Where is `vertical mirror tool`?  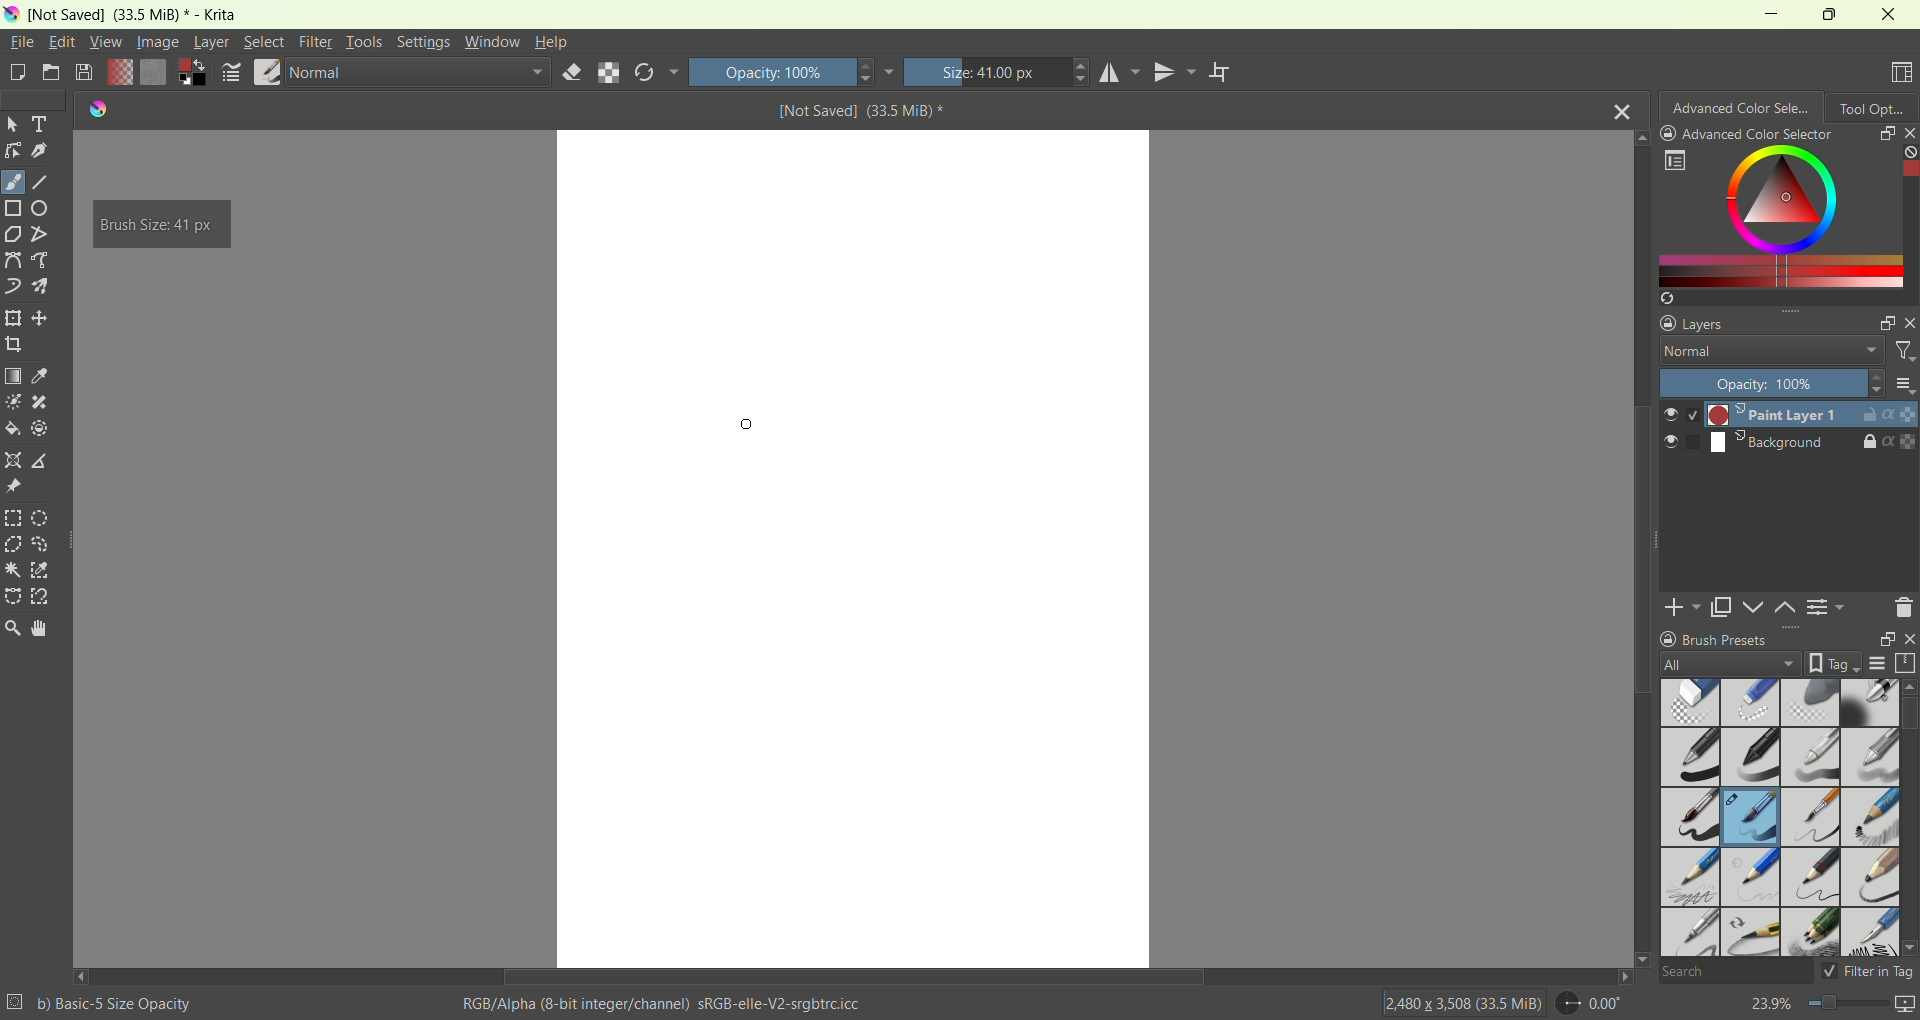 vertical mirror tool is located at coordinates (1178, 72).